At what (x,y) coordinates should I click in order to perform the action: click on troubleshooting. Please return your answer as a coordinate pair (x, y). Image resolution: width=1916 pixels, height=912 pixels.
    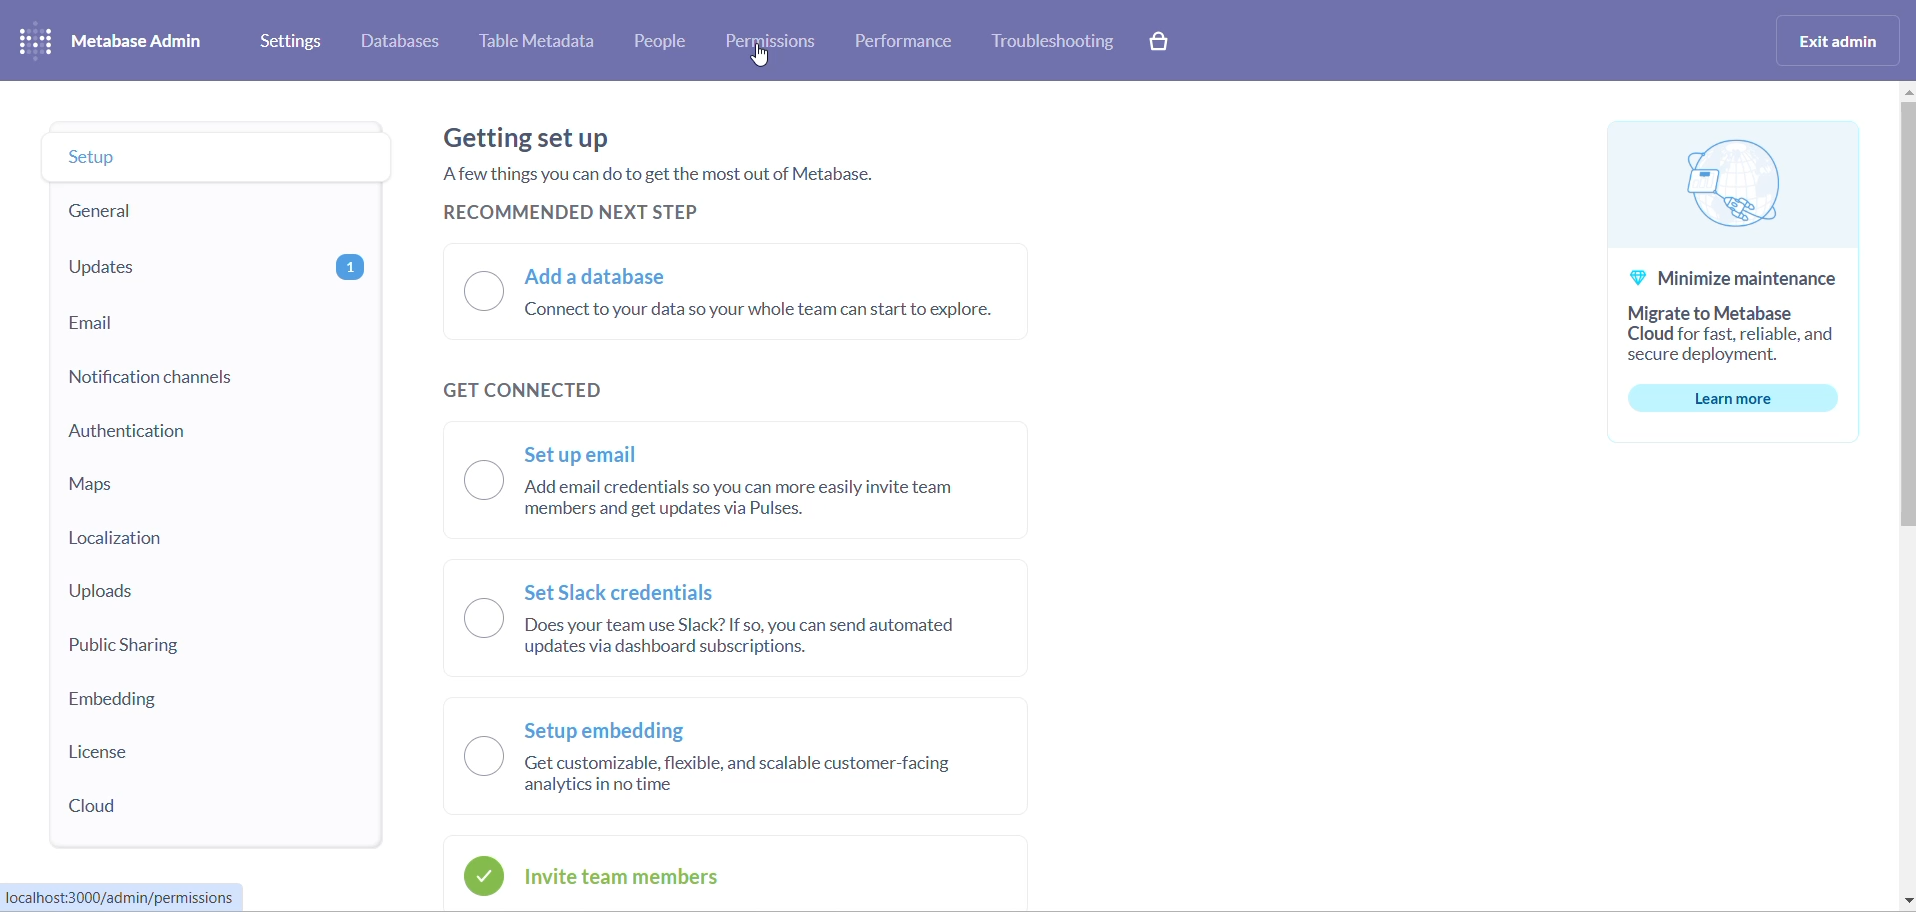
    Looking at the image, I should click on (1054, 42).